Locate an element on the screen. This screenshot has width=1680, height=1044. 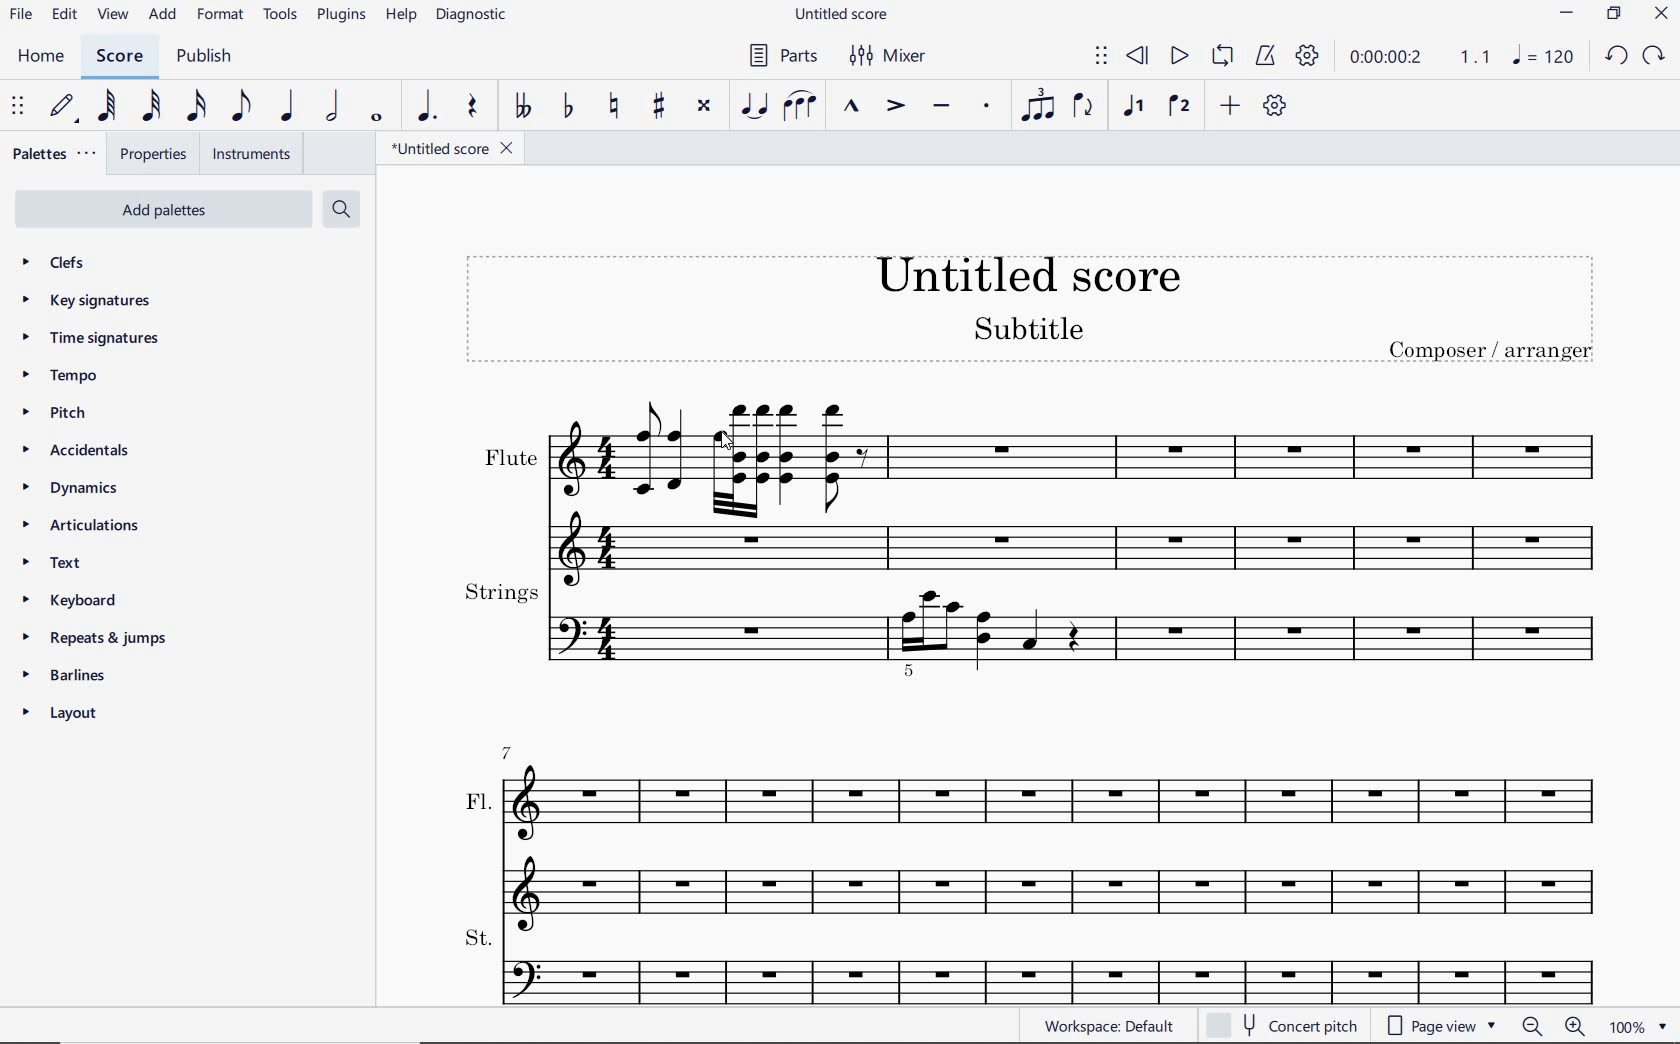
St. is located at coordinates (1050, 962).